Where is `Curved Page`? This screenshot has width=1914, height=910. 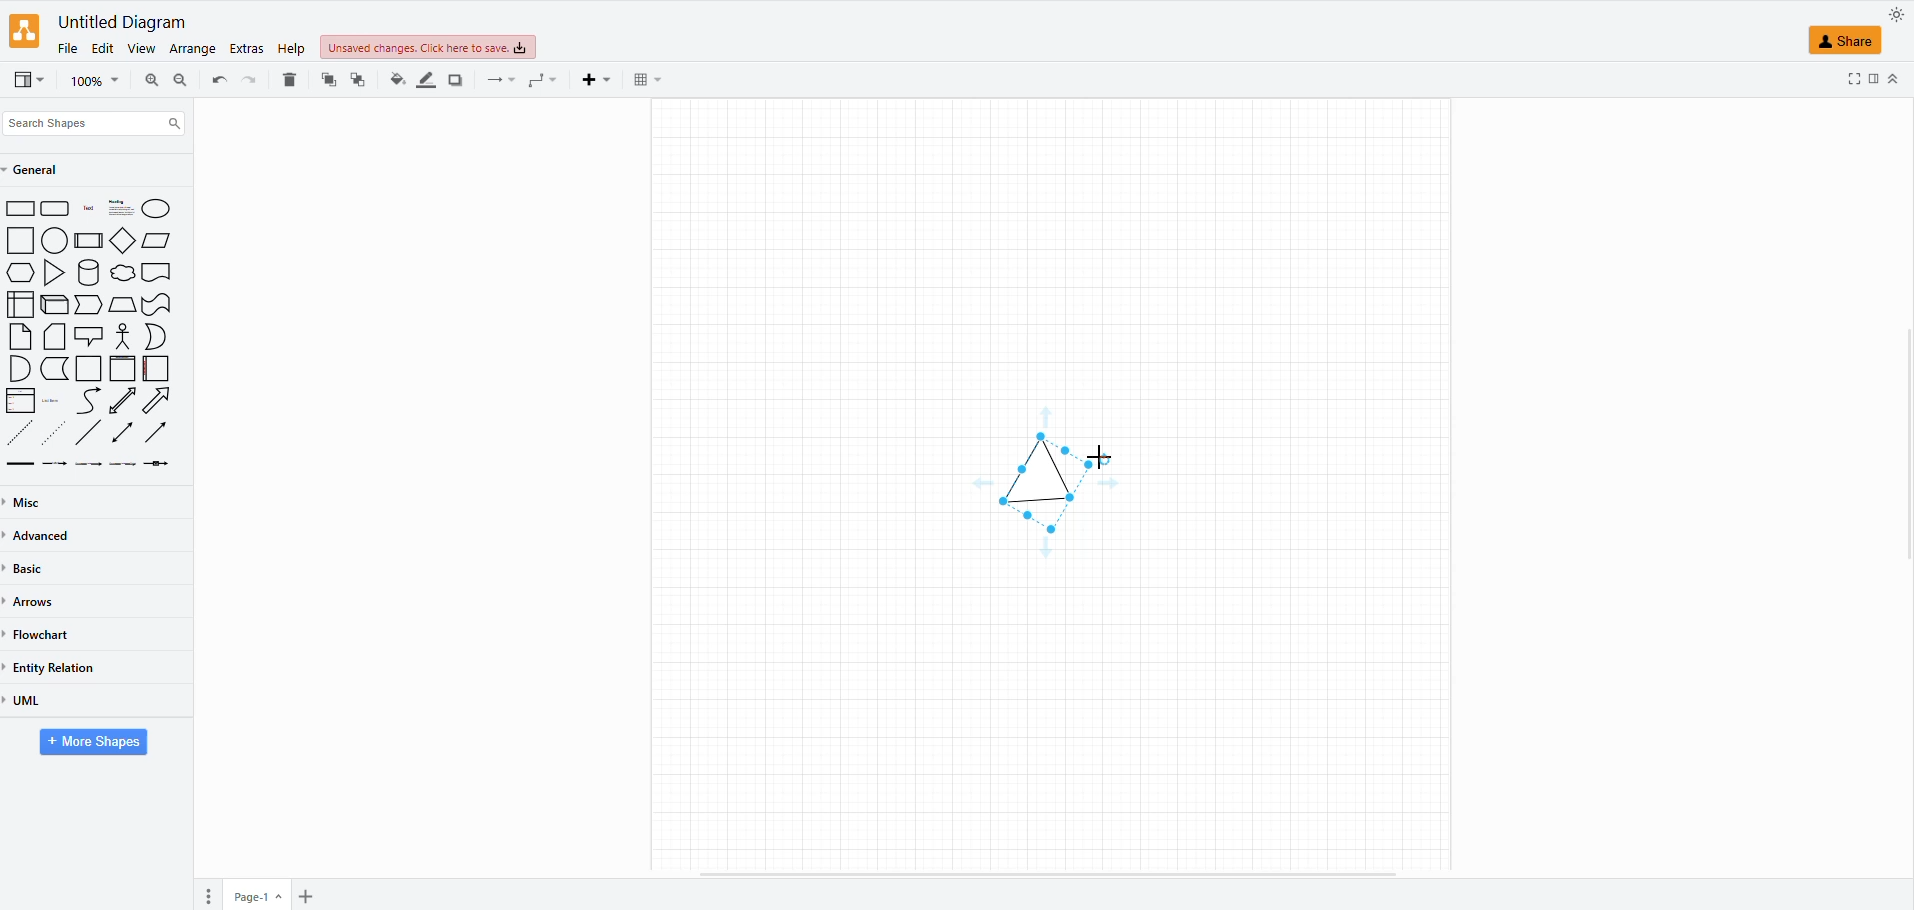
Curved Page is located at coordinates (55, 369).